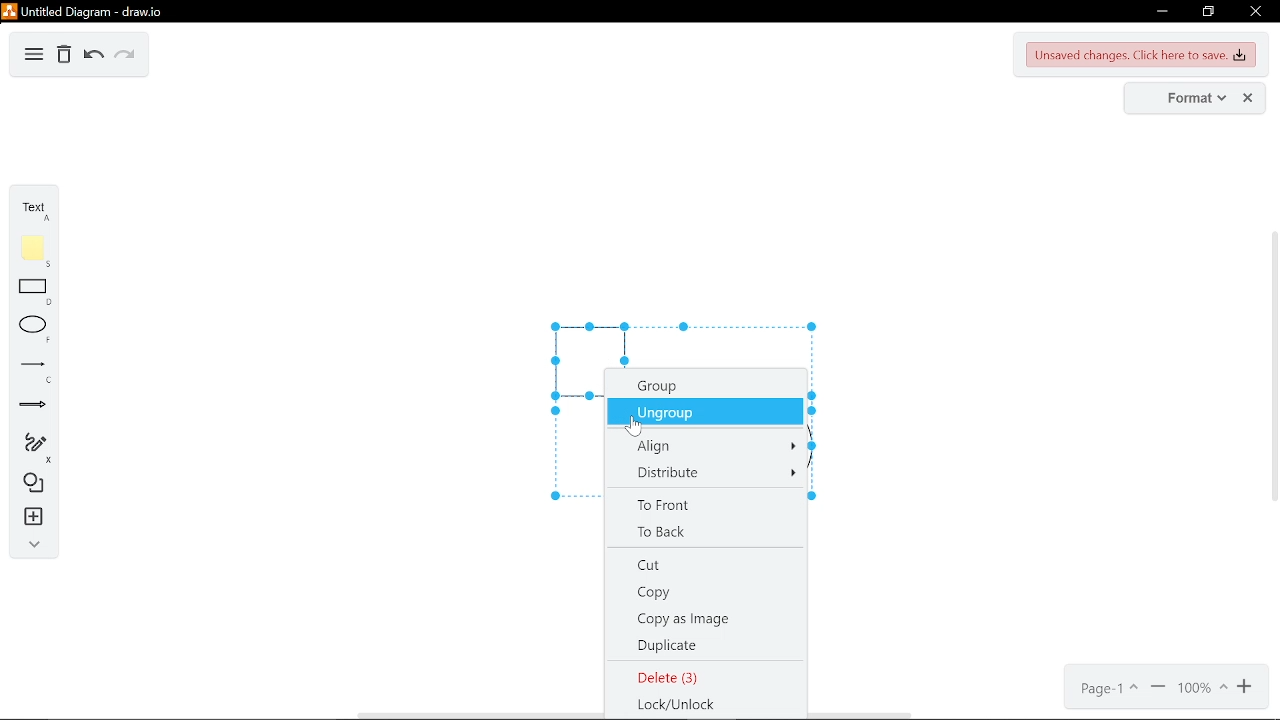  Describe the element at coordinates (30, 519) in the screenshot. I see `insert` at that location.